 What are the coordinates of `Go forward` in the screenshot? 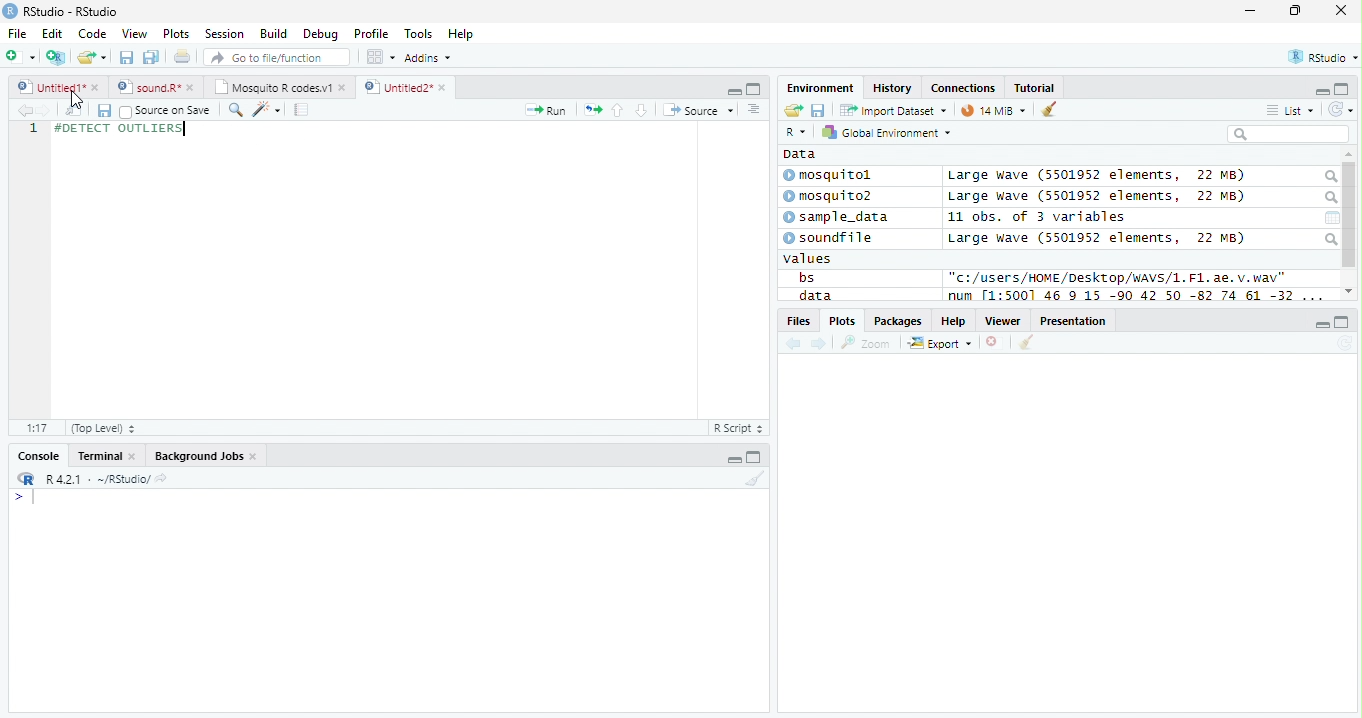 It's located at (44, 110).